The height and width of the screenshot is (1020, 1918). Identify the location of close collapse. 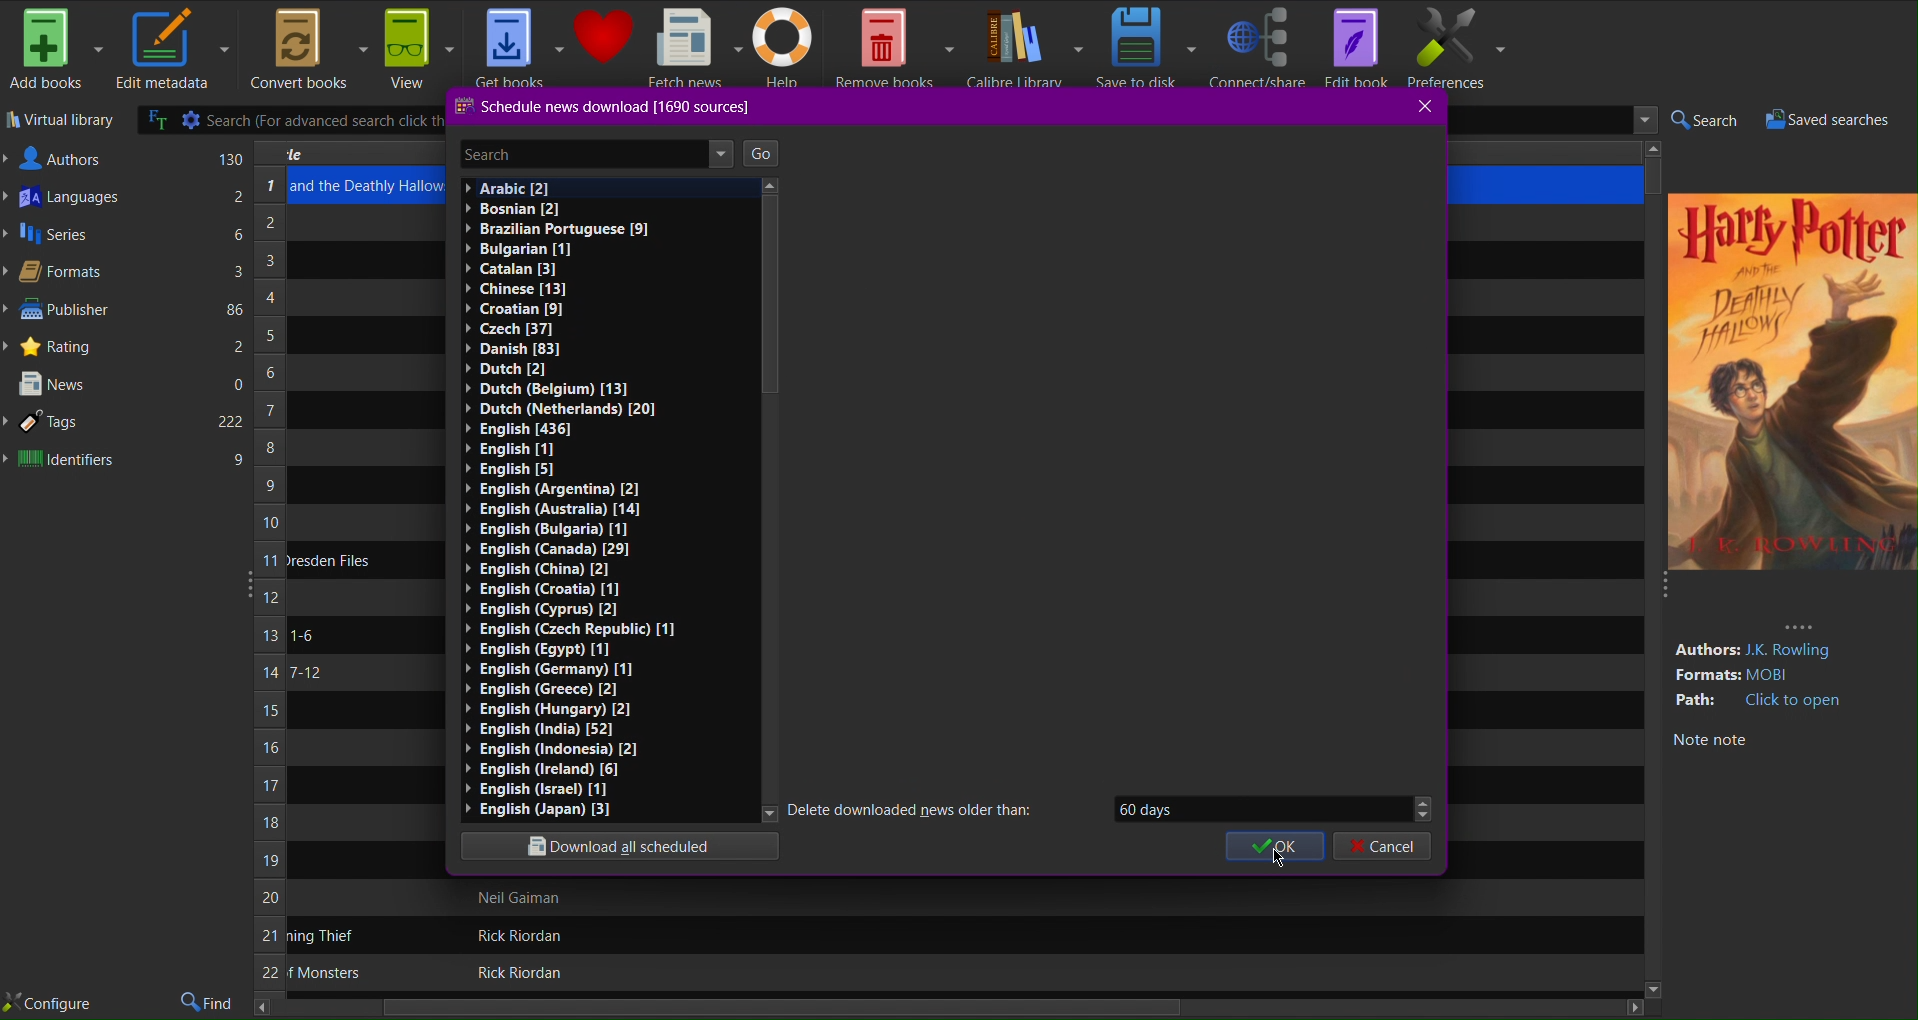
(1661, 591).